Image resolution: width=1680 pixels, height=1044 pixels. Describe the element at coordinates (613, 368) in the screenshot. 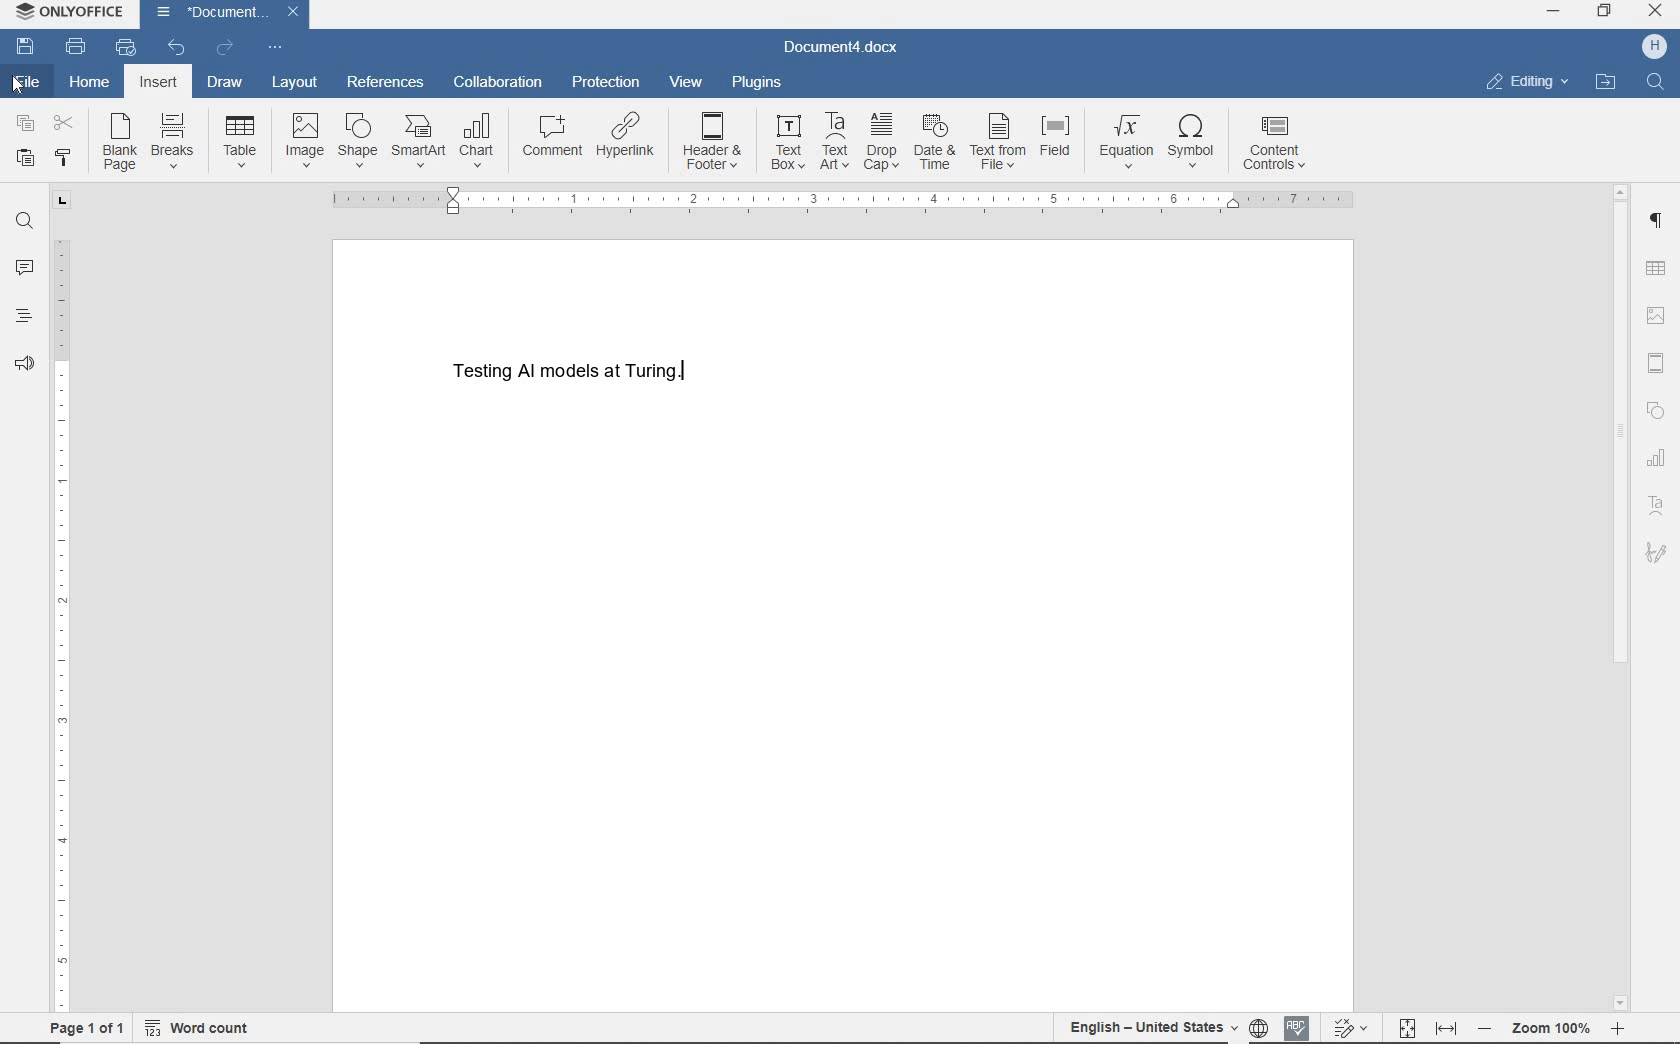

I see `Testing AI models at Turing.(text)` at that location.